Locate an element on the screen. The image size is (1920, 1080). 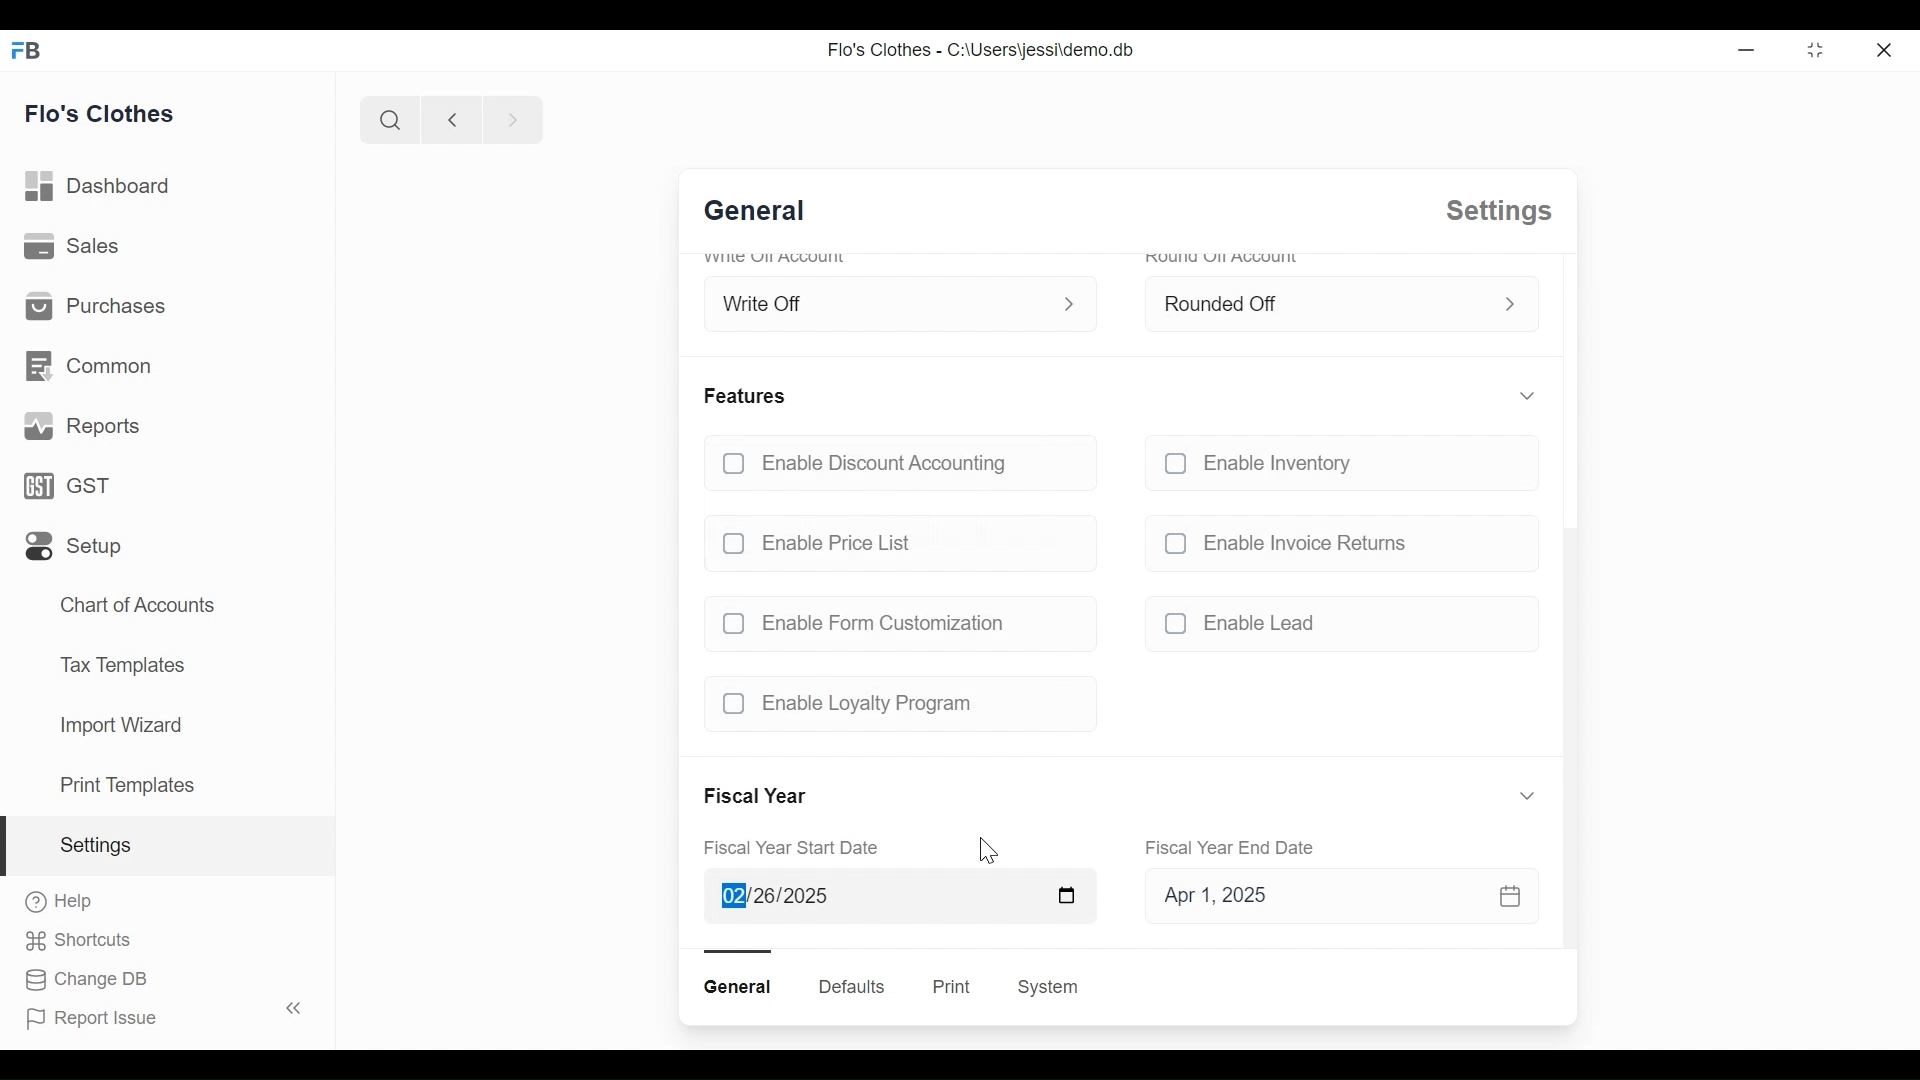
Help is located at coordinates (60, 903).